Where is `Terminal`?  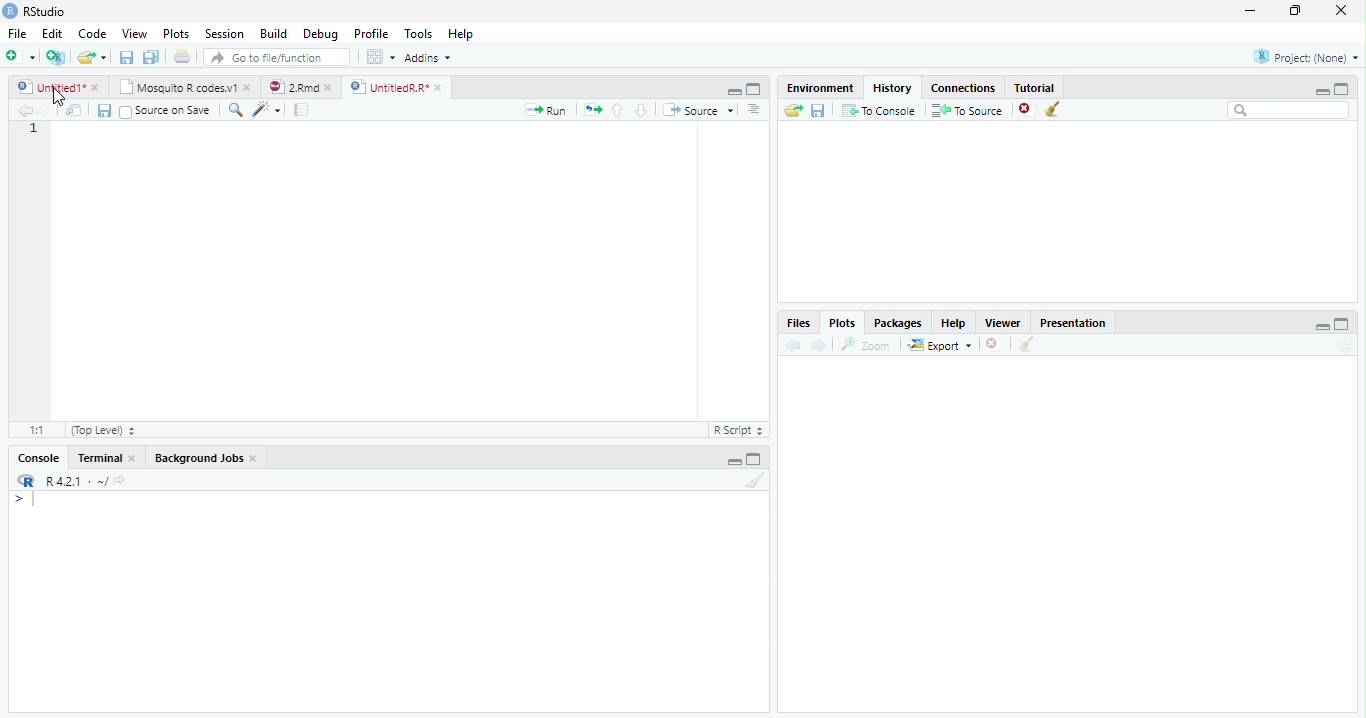
Terminal is located at coordinates (108, 458).